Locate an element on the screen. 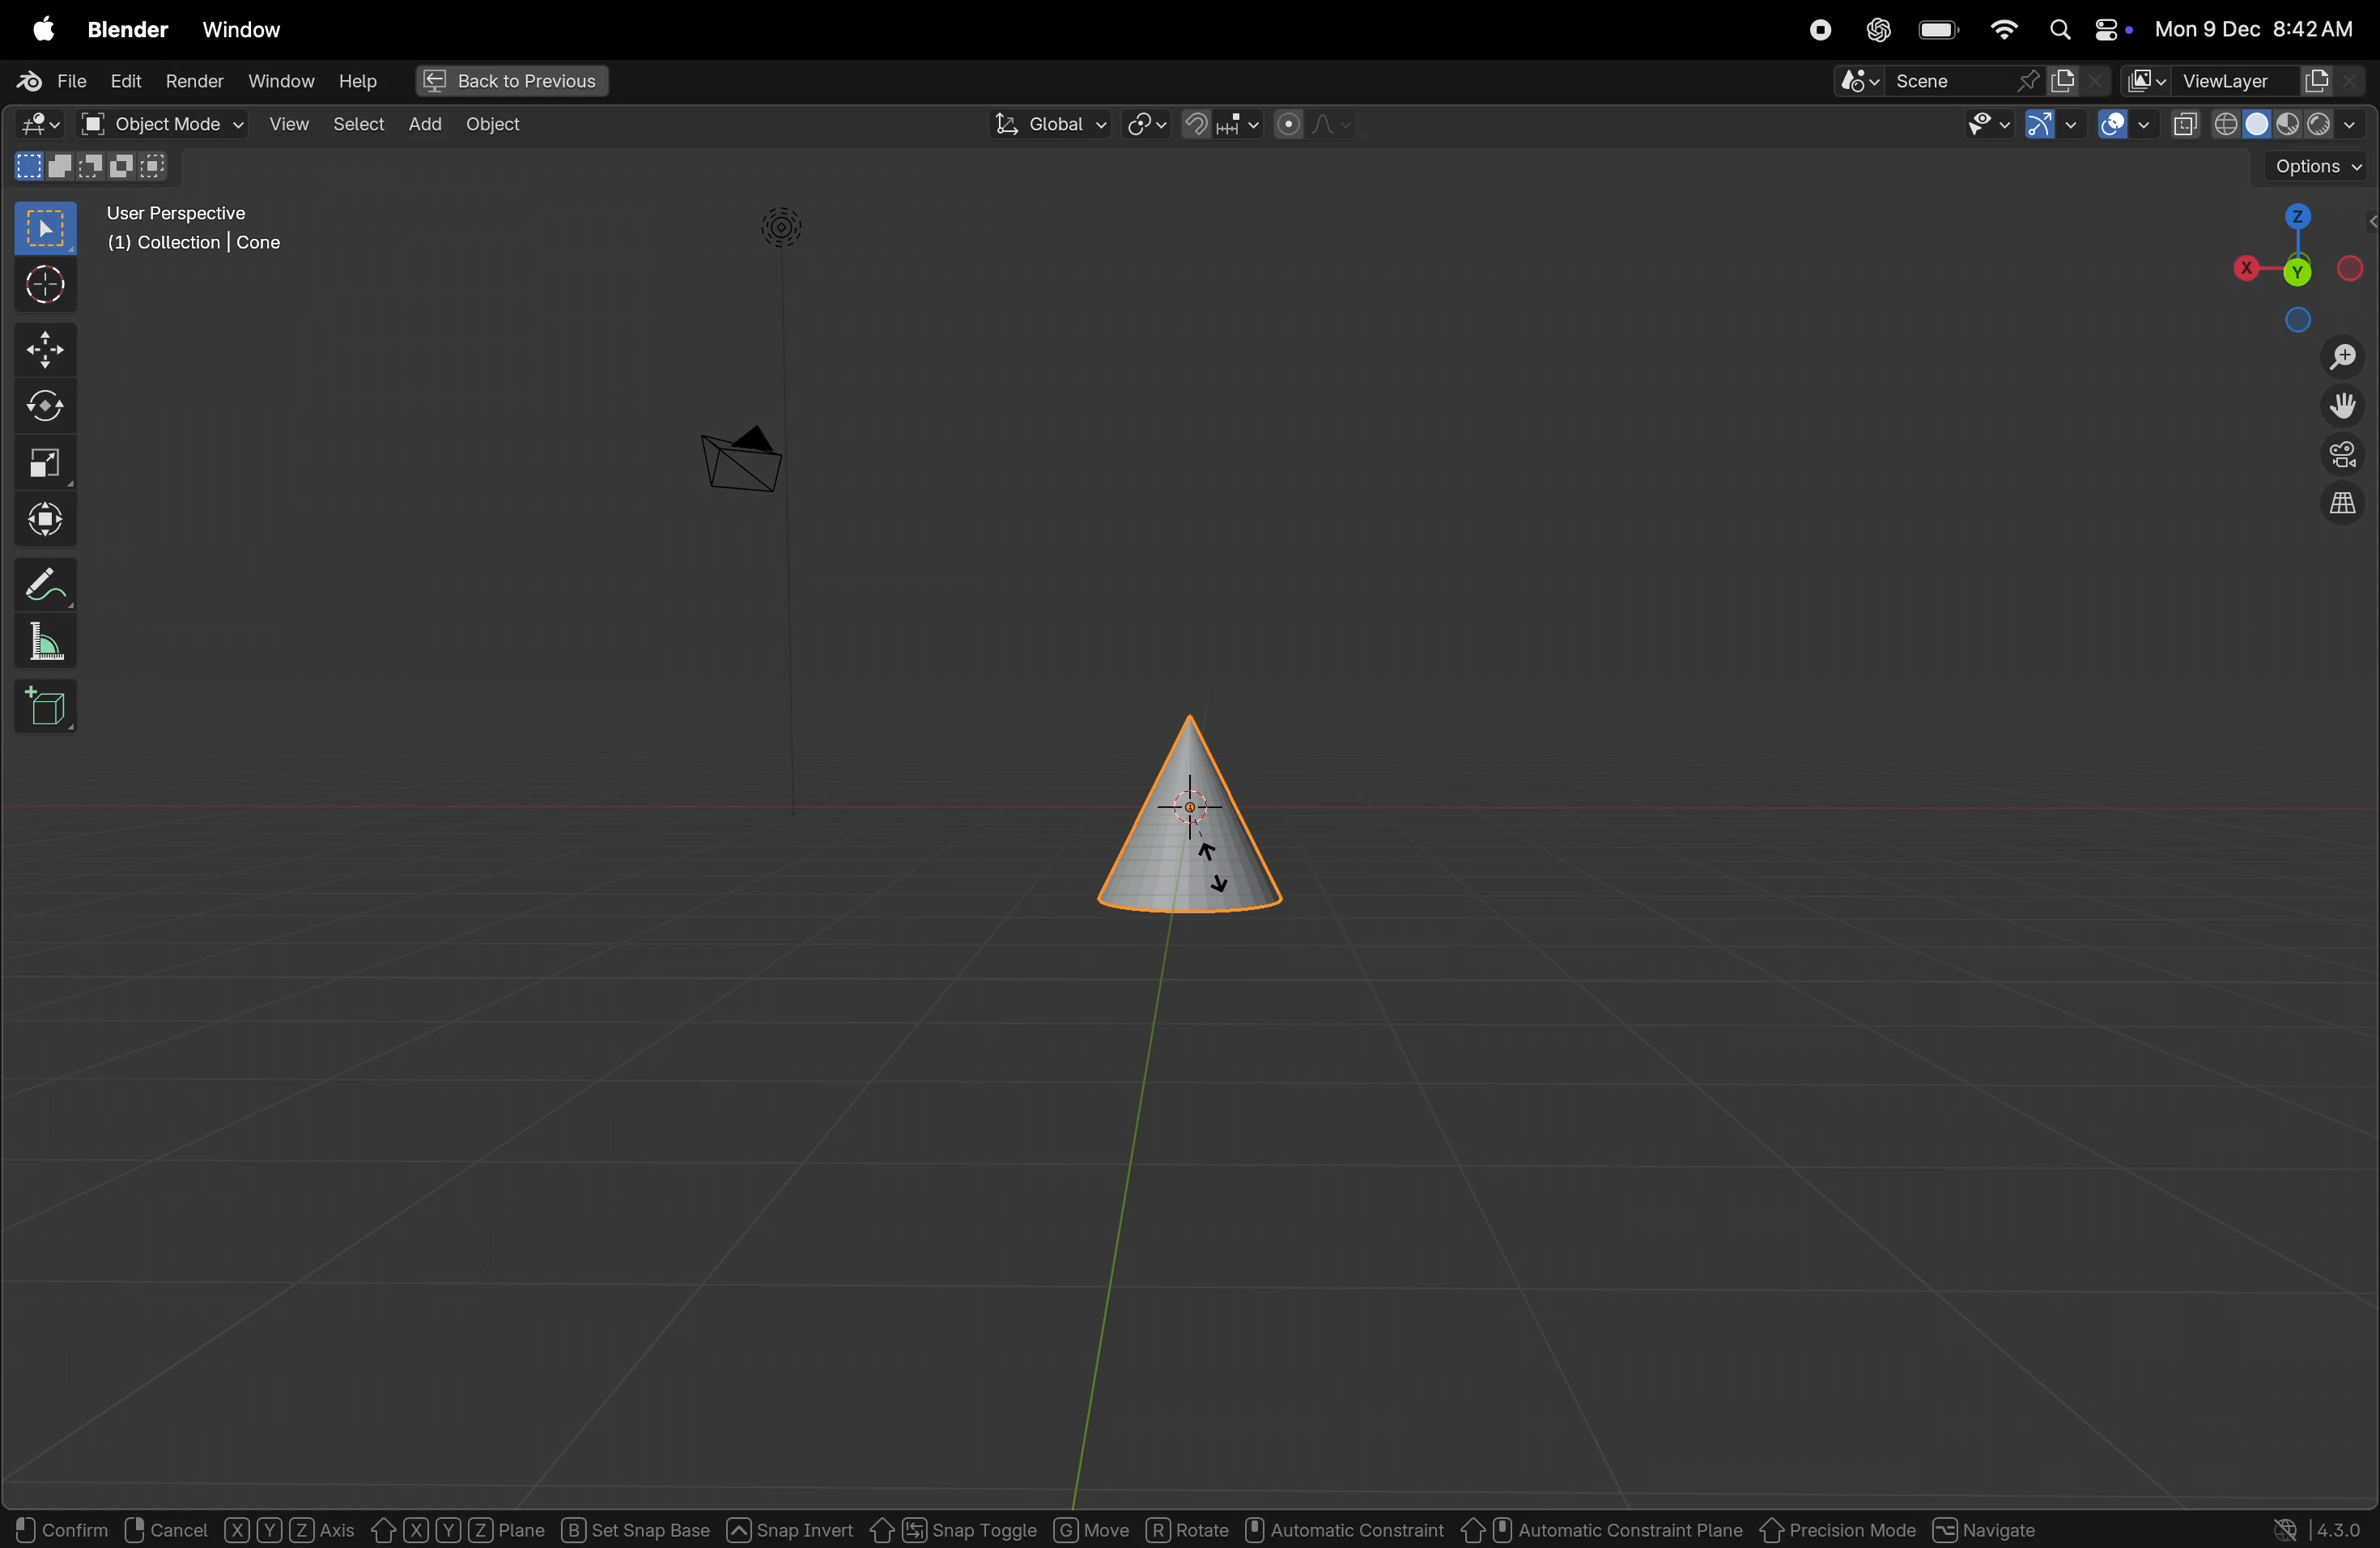  window is located at coordinates (282, 84).